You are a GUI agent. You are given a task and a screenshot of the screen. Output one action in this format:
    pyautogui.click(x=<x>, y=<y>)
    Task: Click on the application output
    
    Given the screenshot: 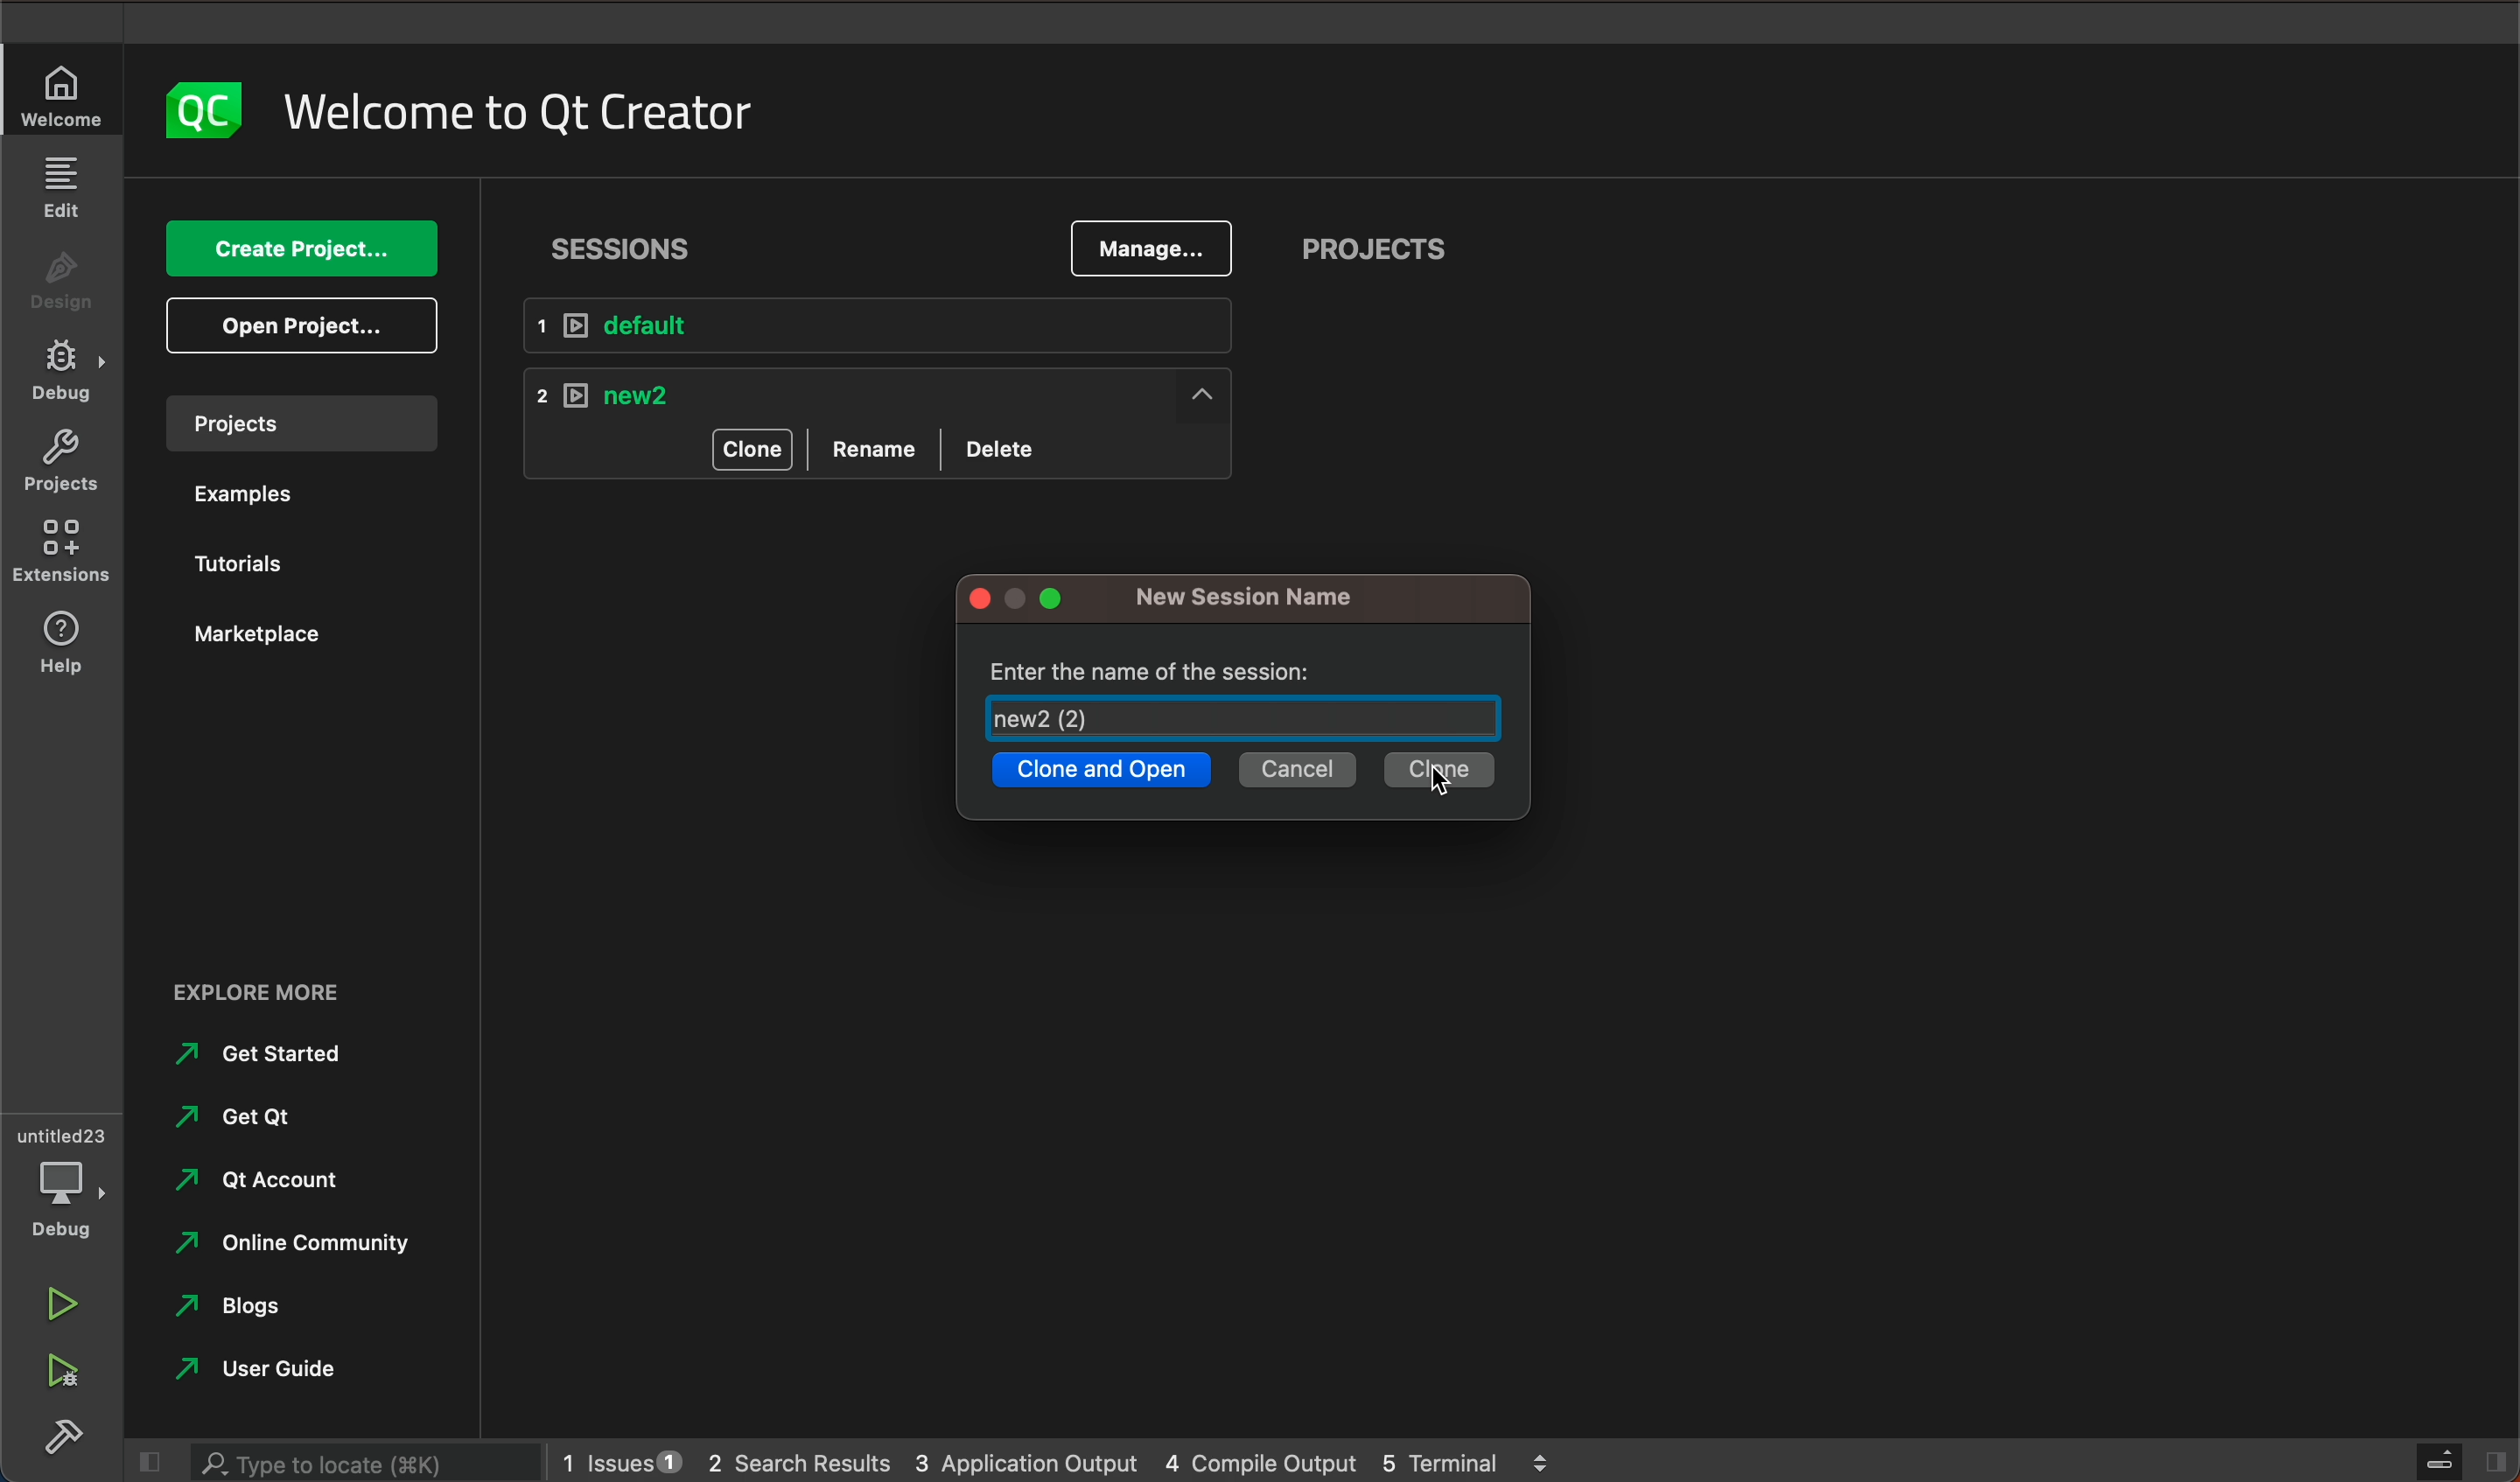 What is the action you would take?
    pyautogui.click(x=1025, y=1456)
    